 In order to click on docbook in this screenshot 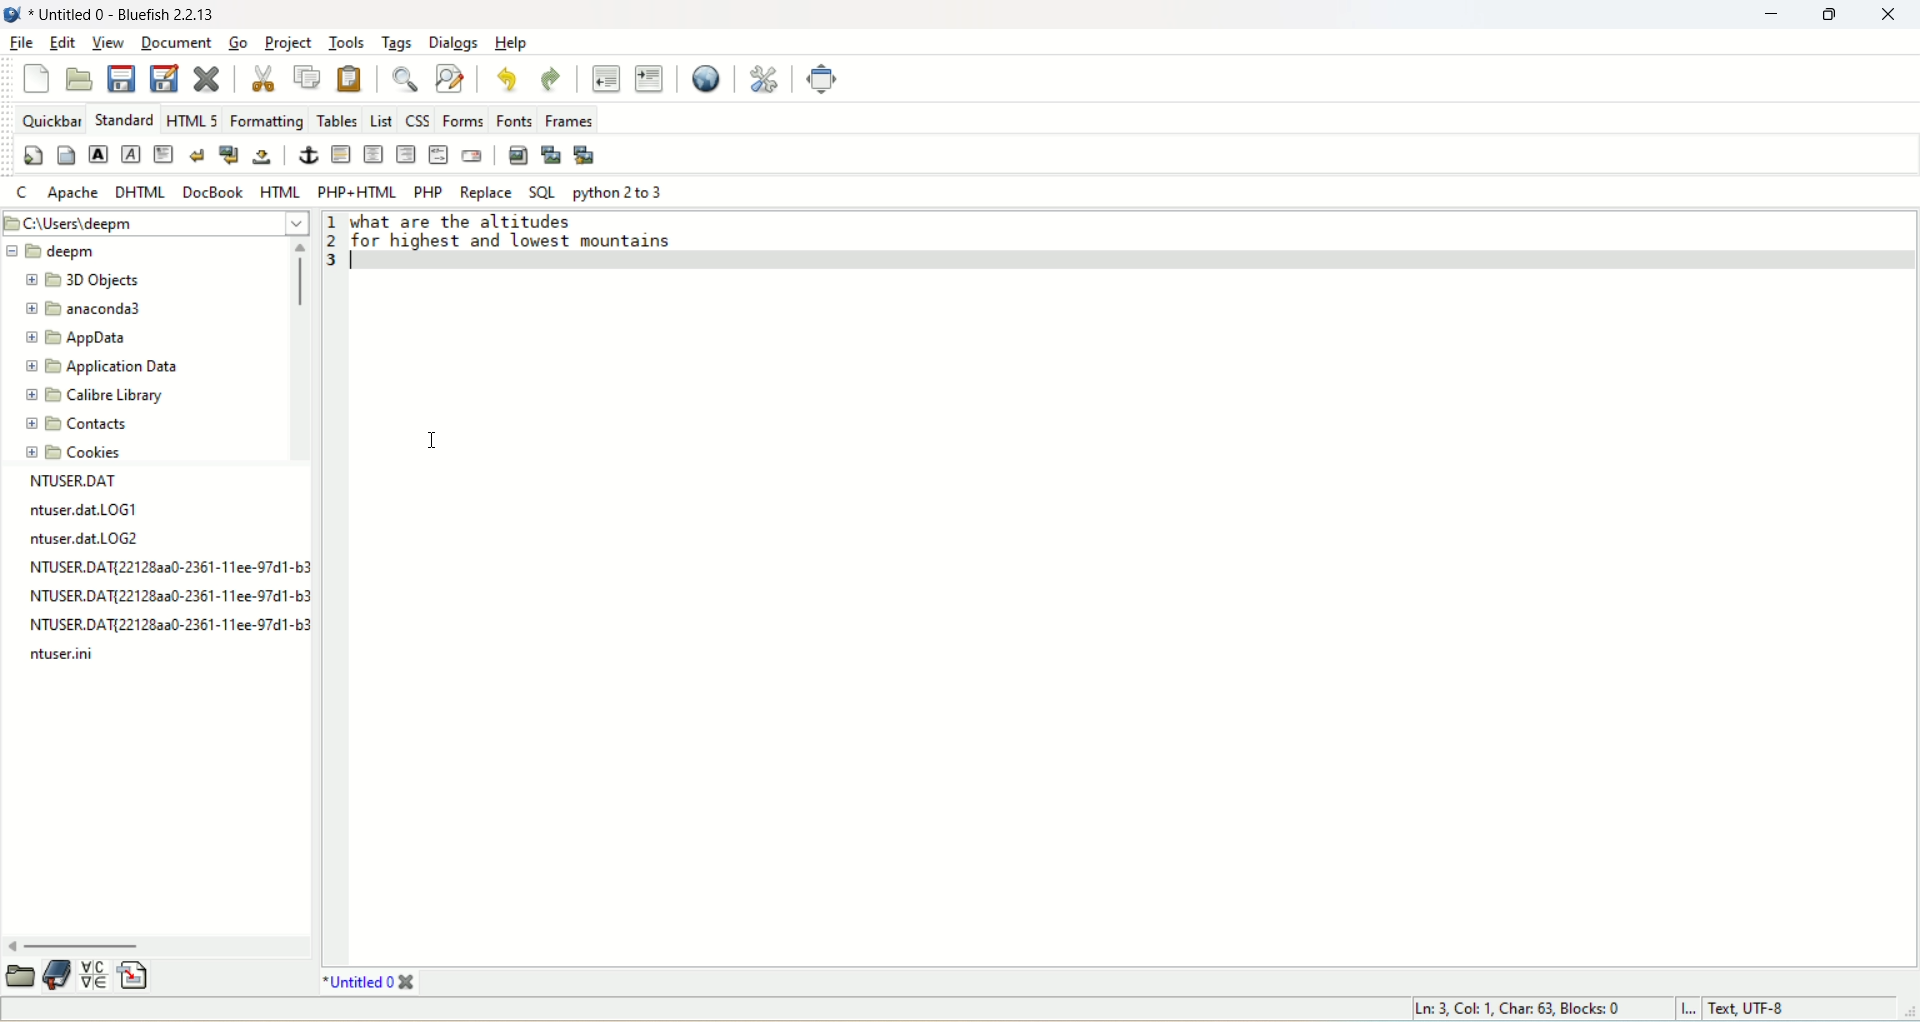, I will do `click(212, 194)`.